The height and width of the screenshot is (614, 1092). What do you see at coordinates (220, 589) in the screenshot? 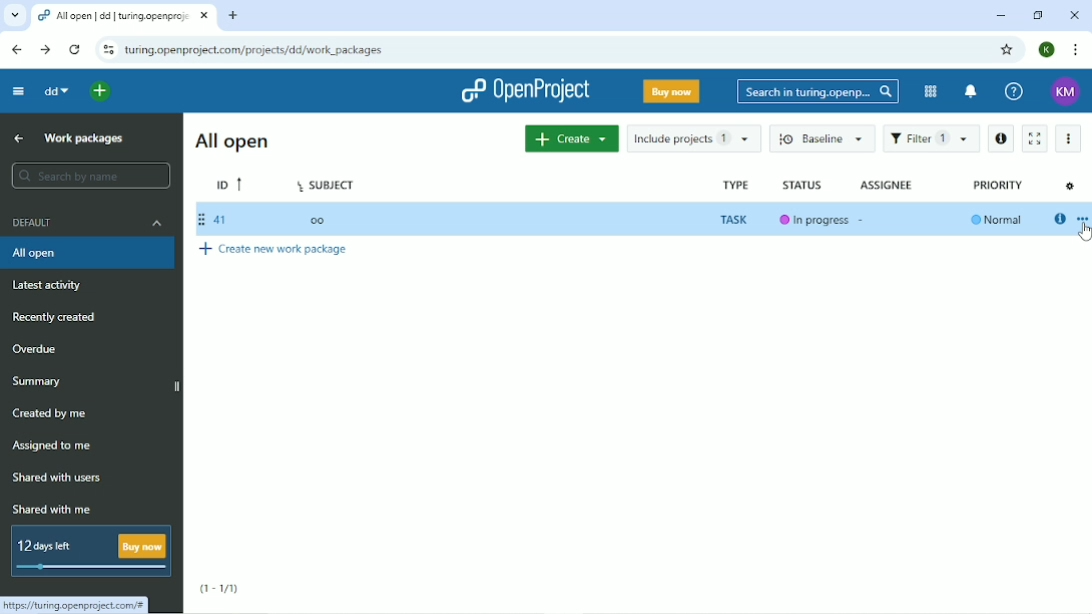
I see `(1-1/1)` at bounding box center [220, 589].